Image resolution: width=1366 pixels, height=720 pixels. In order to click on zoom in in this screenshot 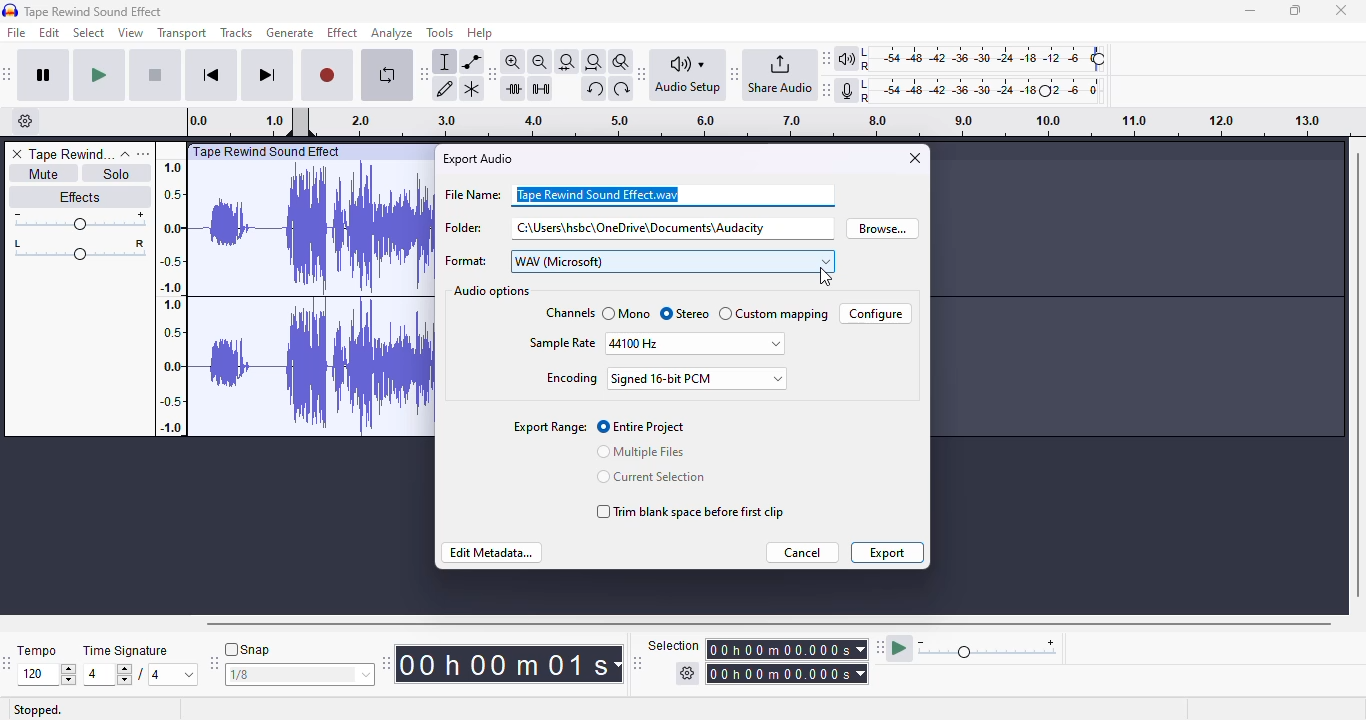, I will do `click(512, 61)`.